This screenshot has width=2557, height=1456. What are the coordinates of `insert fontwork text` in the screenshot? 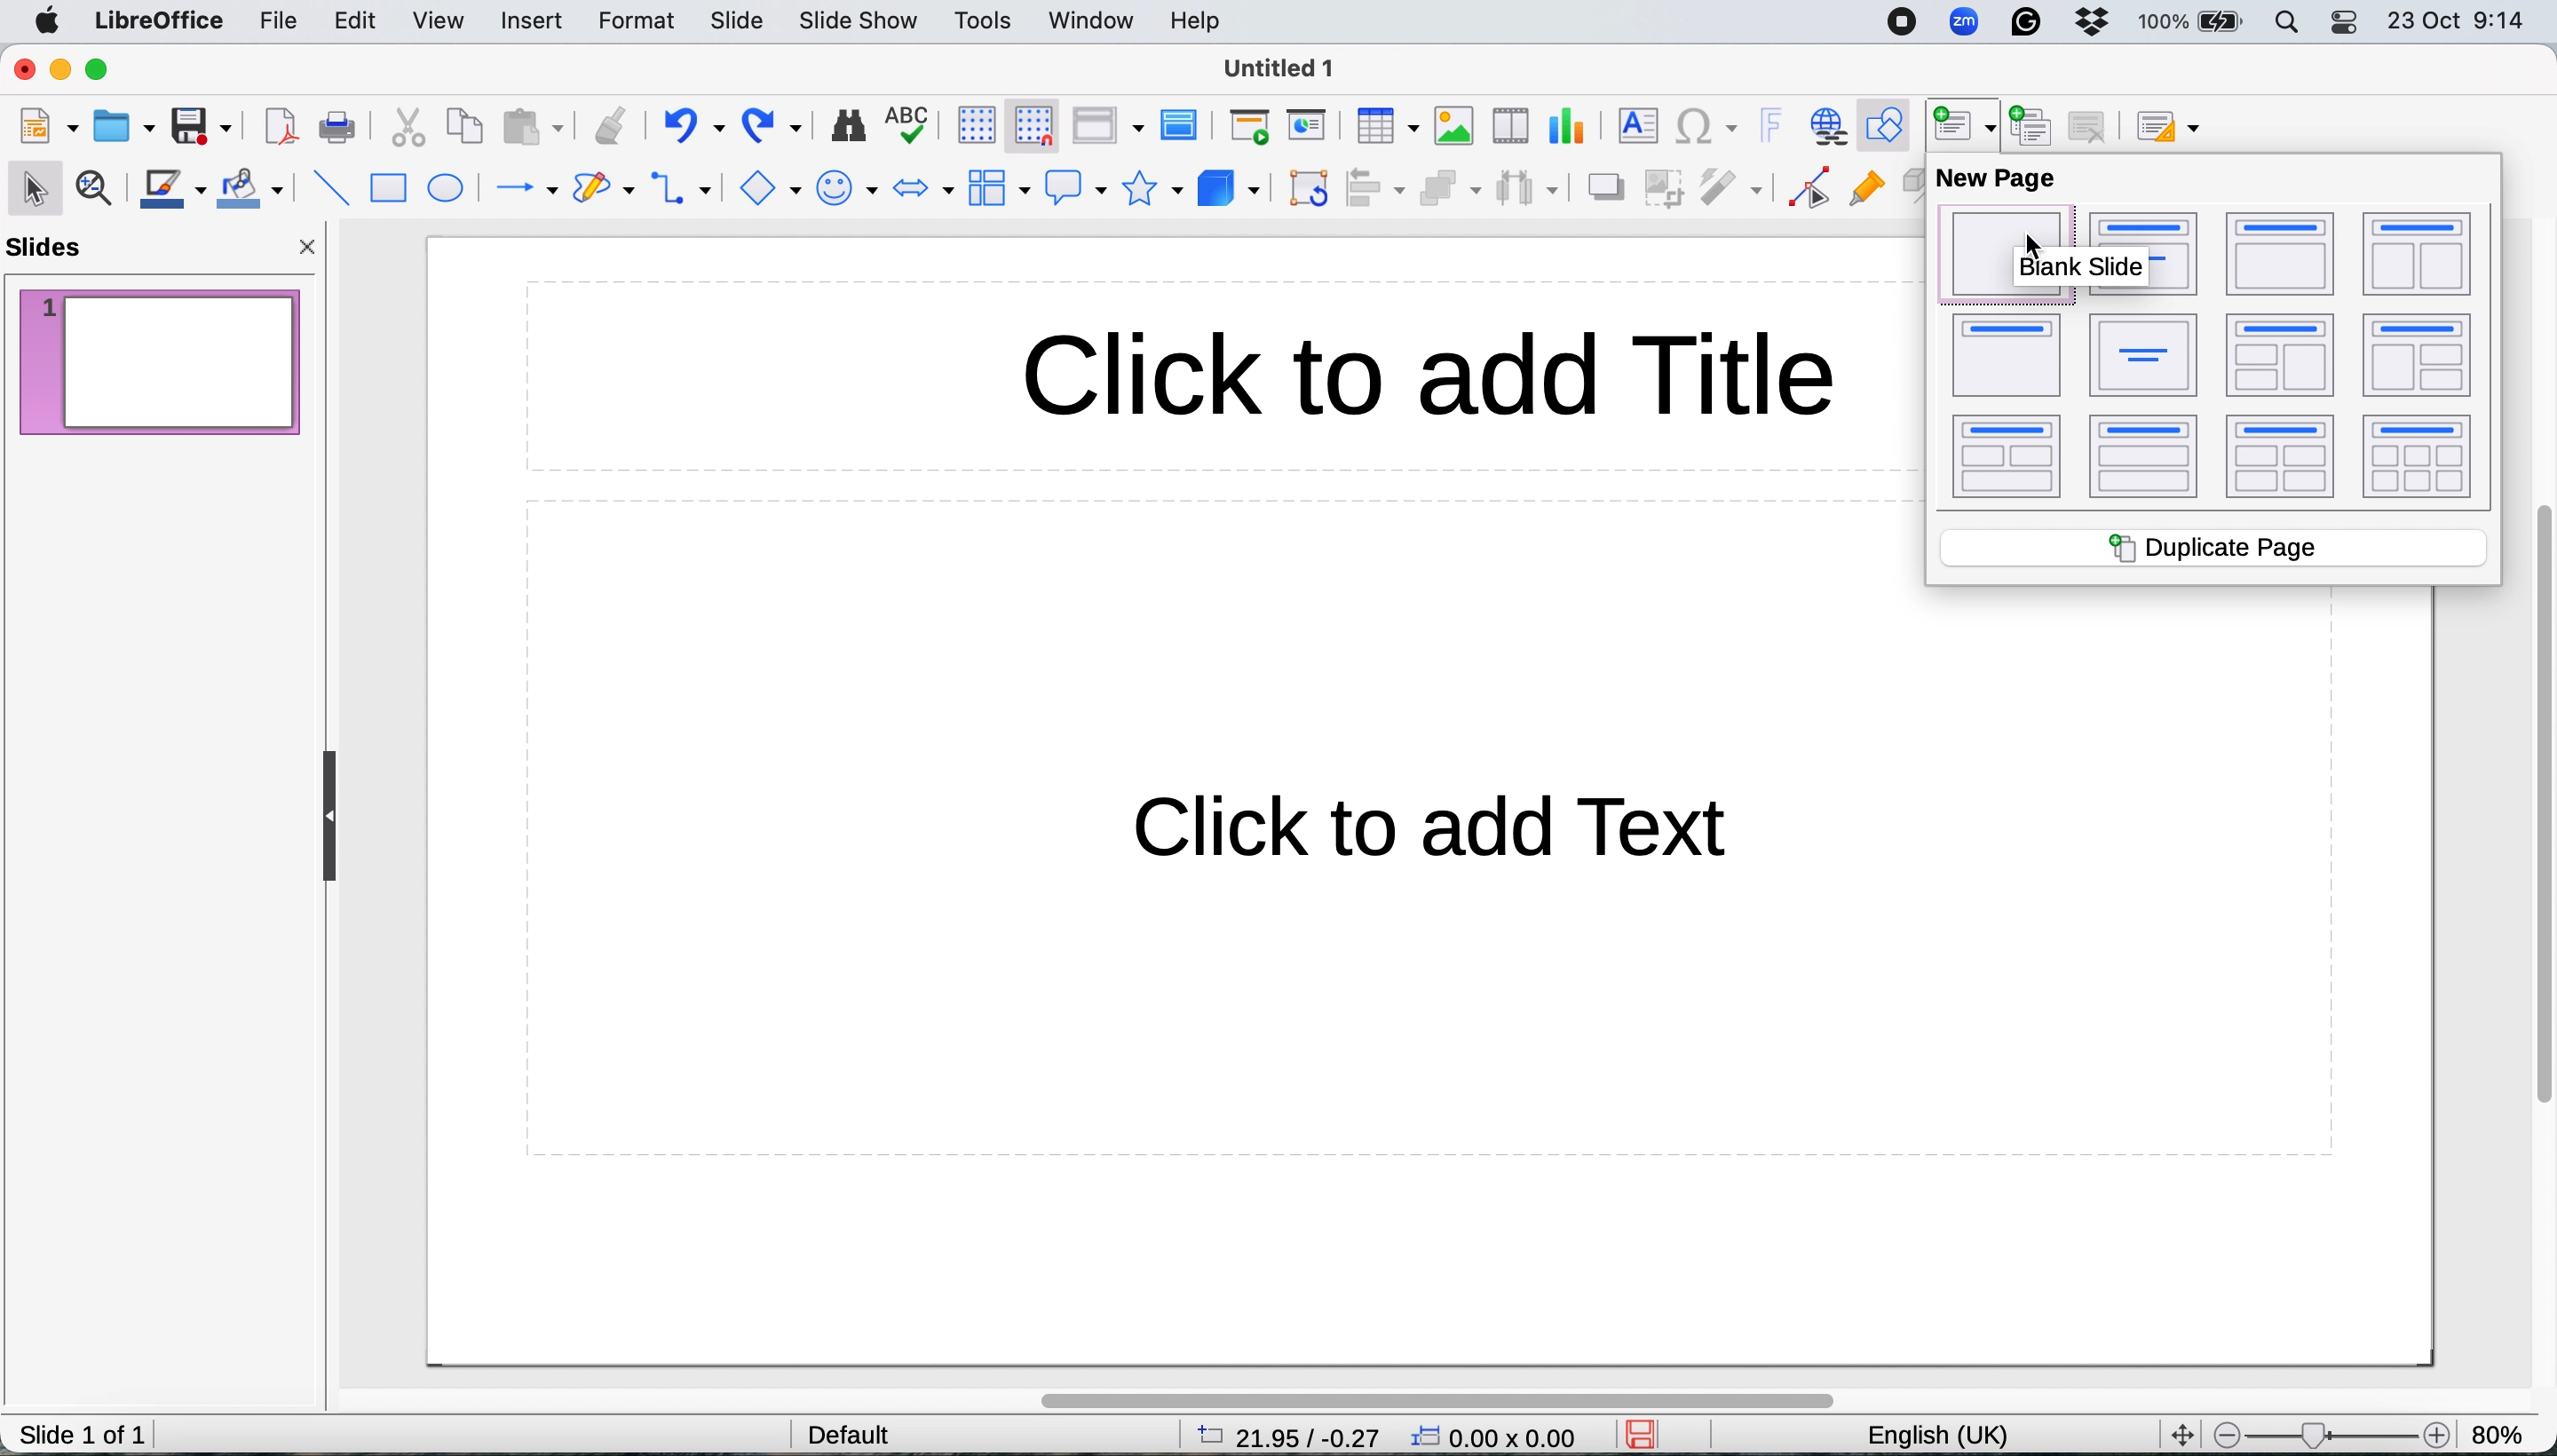 It's located at (1773, 125).